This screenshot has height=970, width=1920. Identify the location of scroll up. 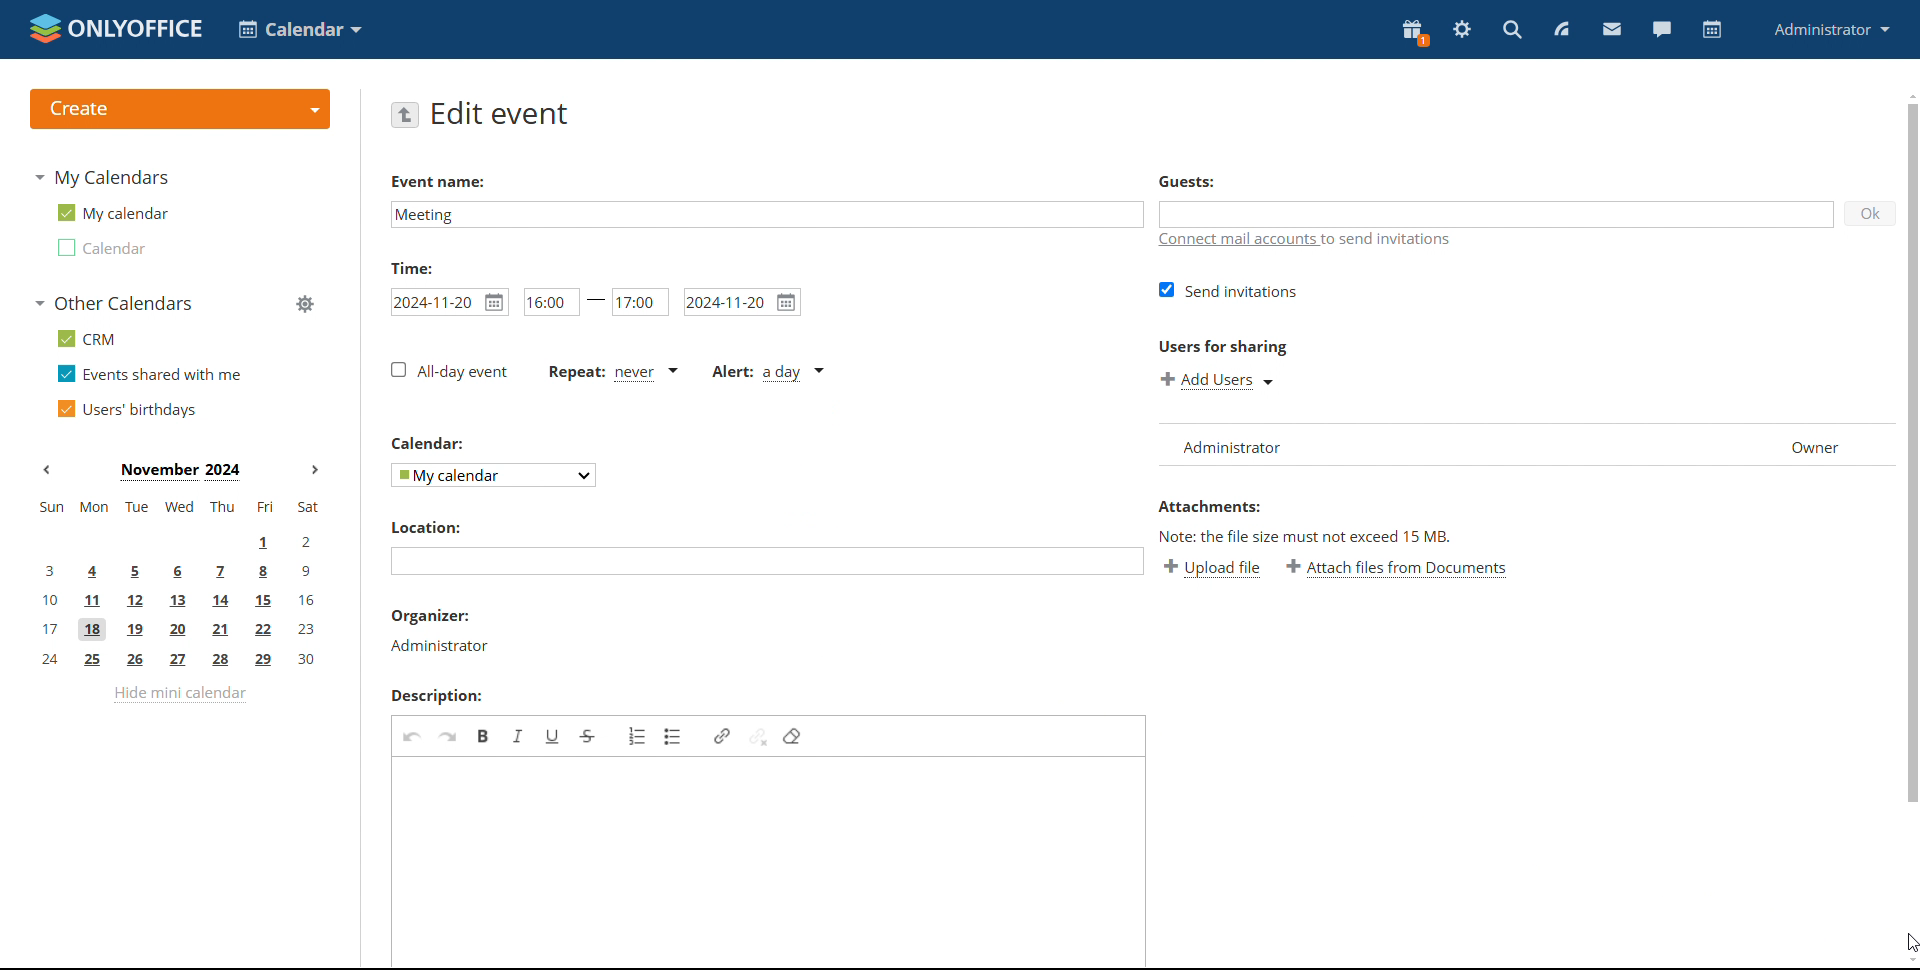
(1908, 93).